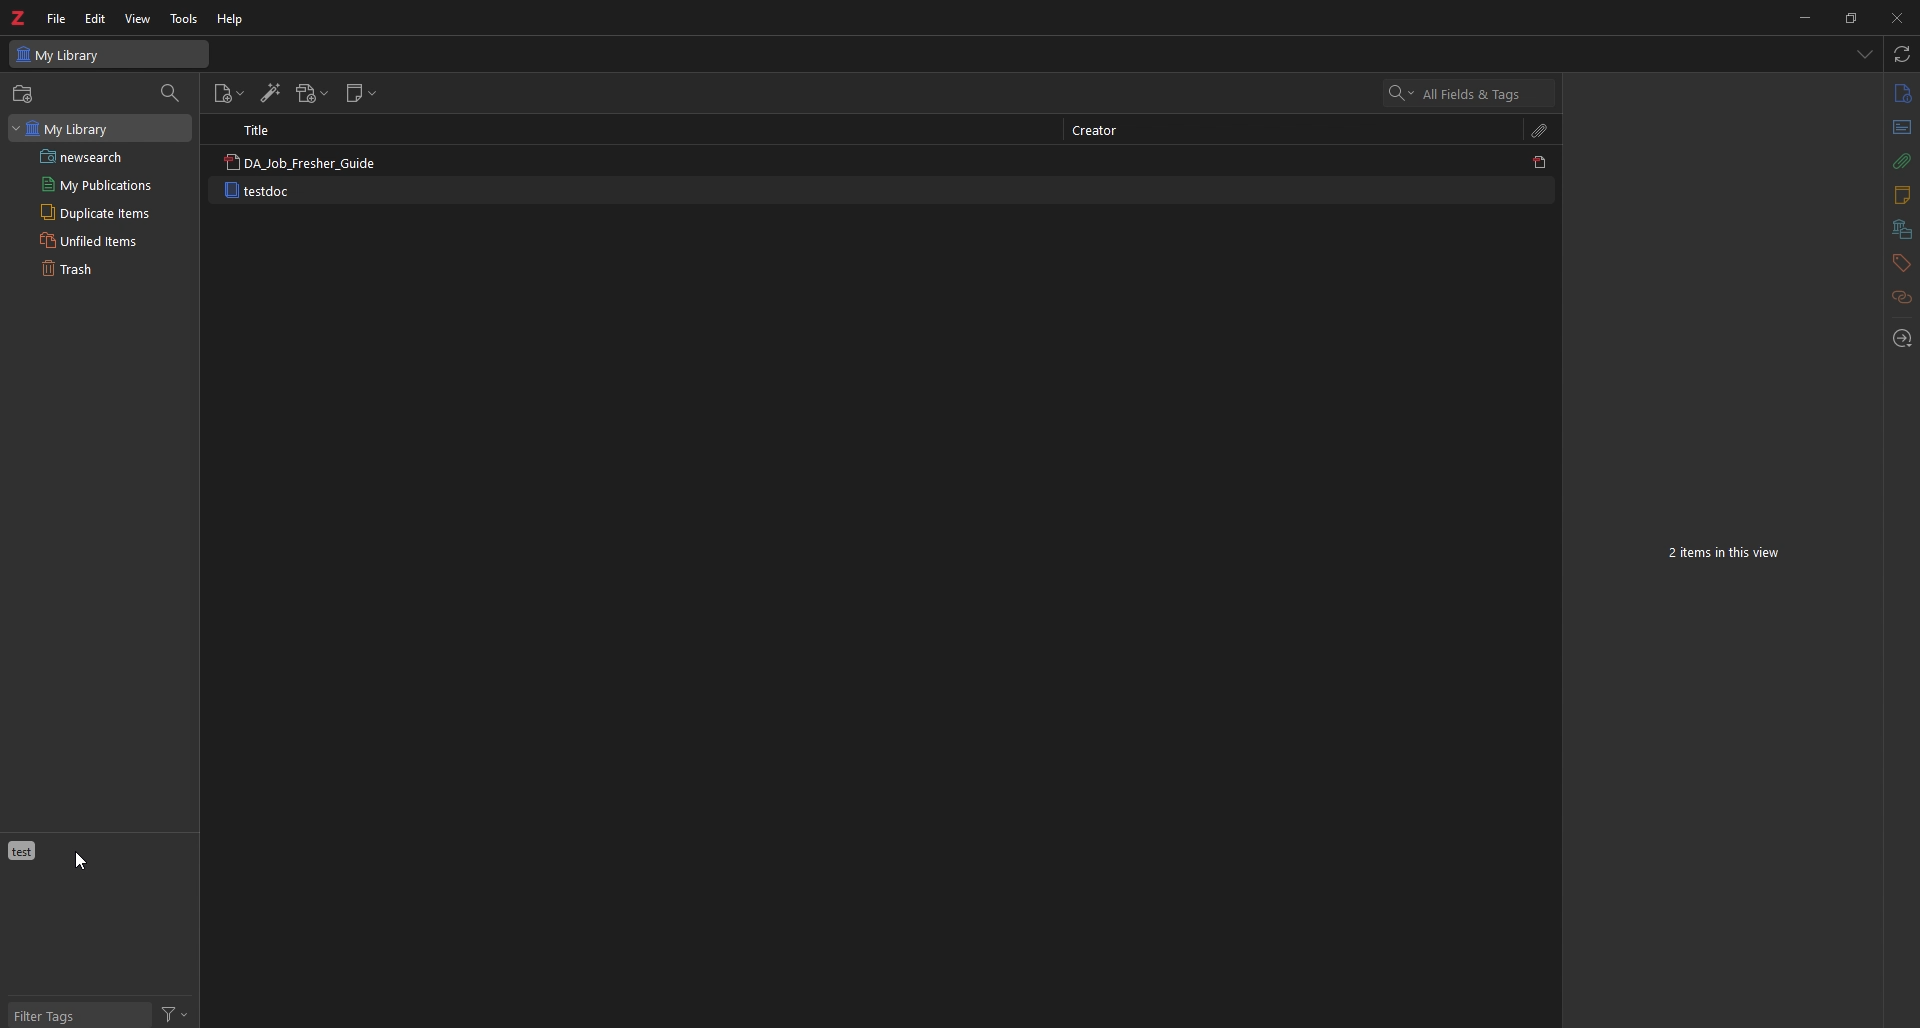  Describe the element at coordinates (1109, 130) in the screenshot. I see `creator` at that location.